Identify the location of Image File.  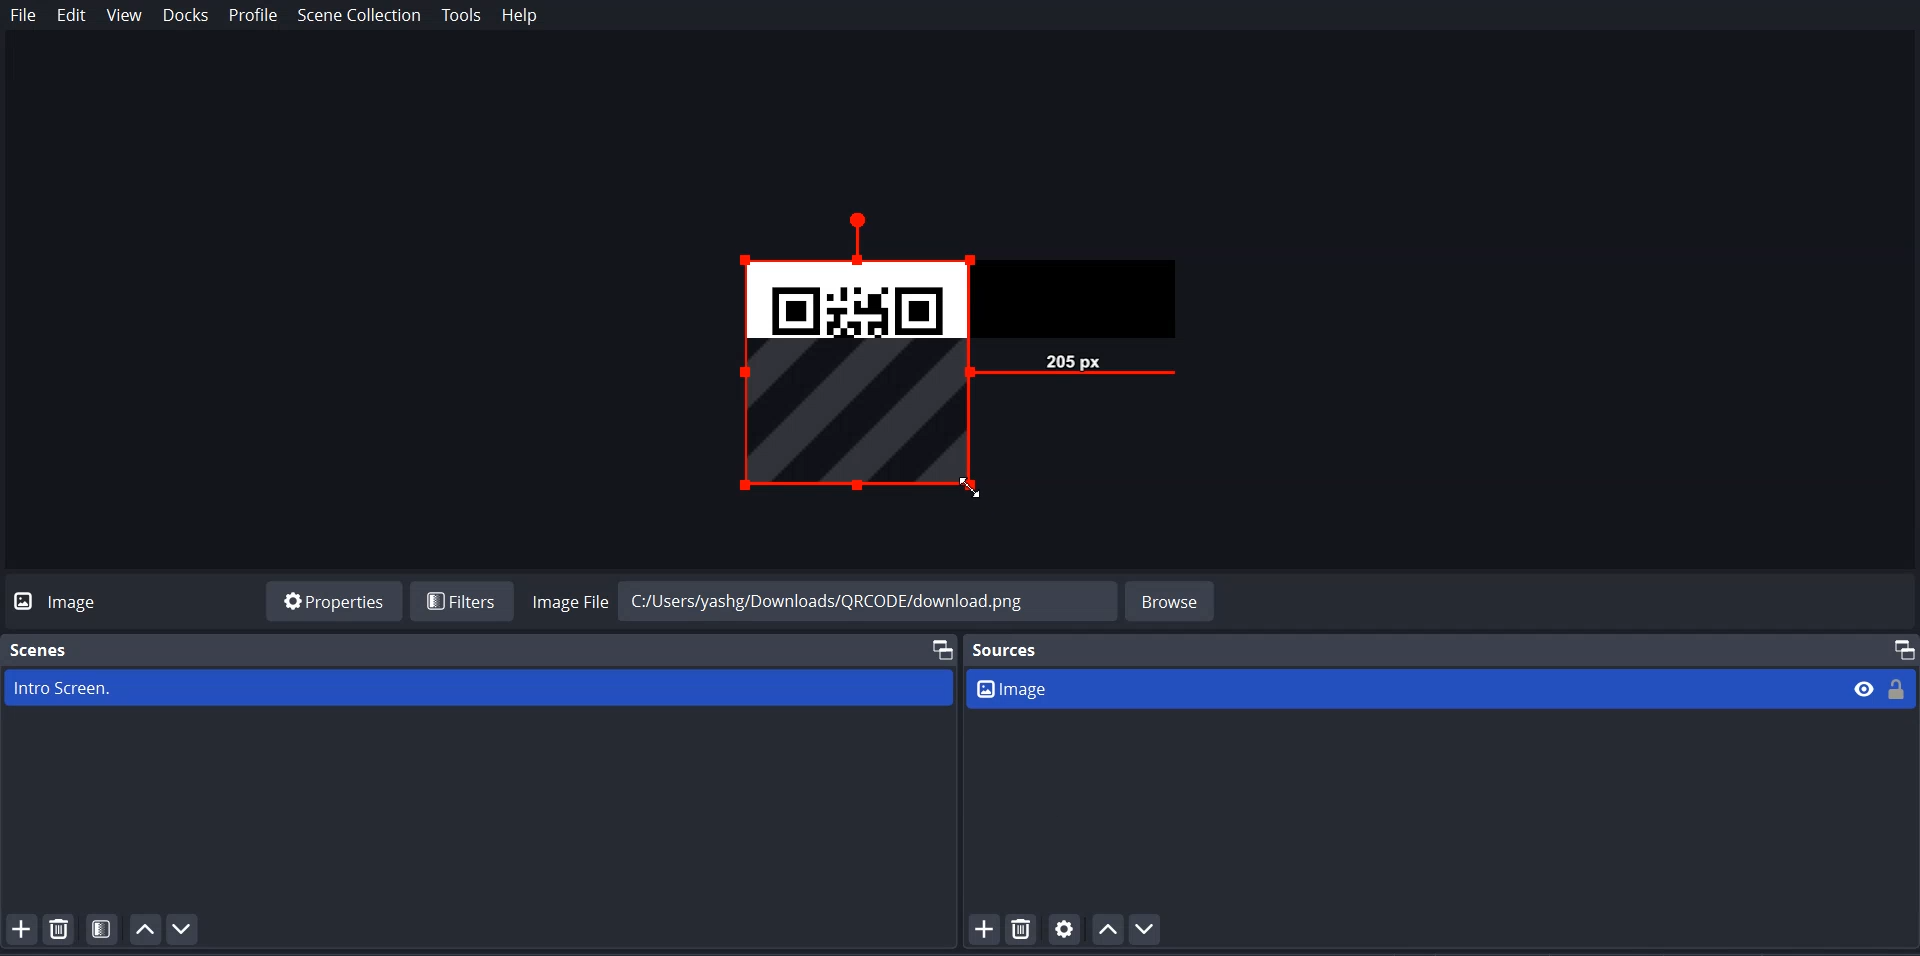
(569, 599).